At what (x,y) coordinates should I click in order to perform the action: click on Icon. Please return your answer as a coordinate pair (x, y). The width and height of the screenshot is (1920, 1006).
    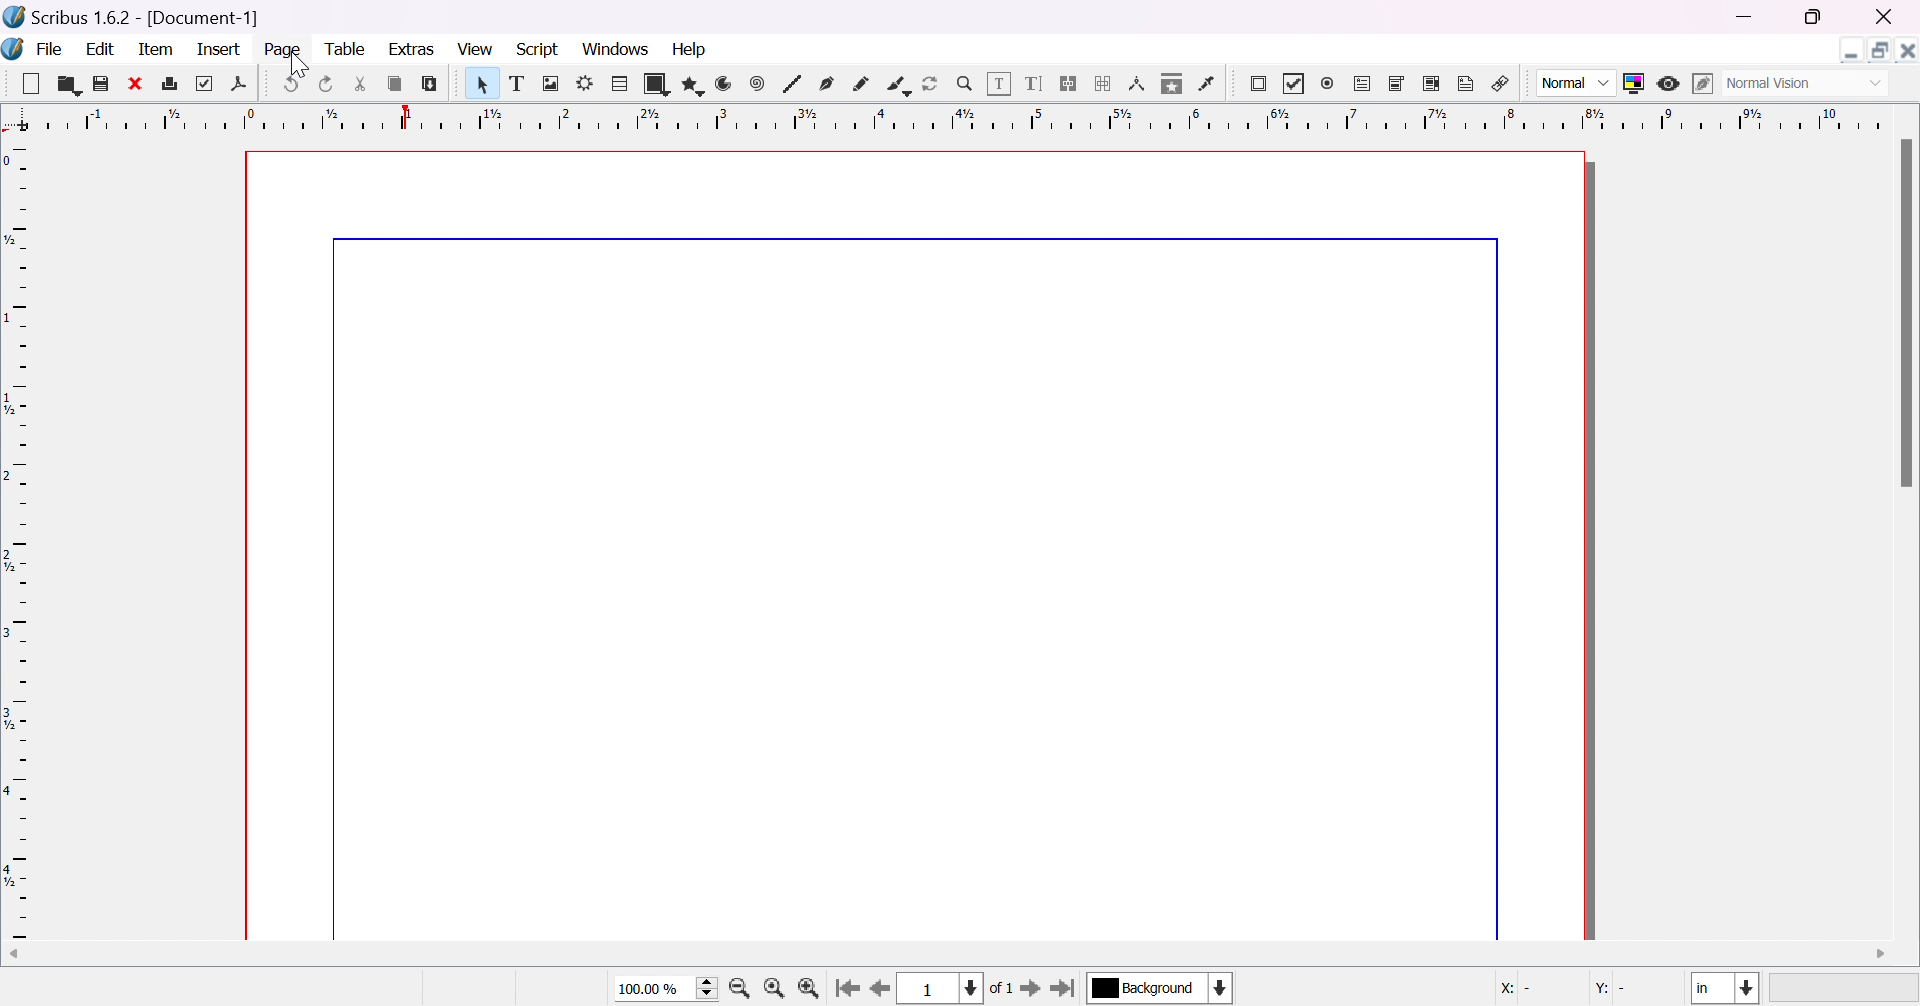
    Looking at the image, I should click on (14, 49).